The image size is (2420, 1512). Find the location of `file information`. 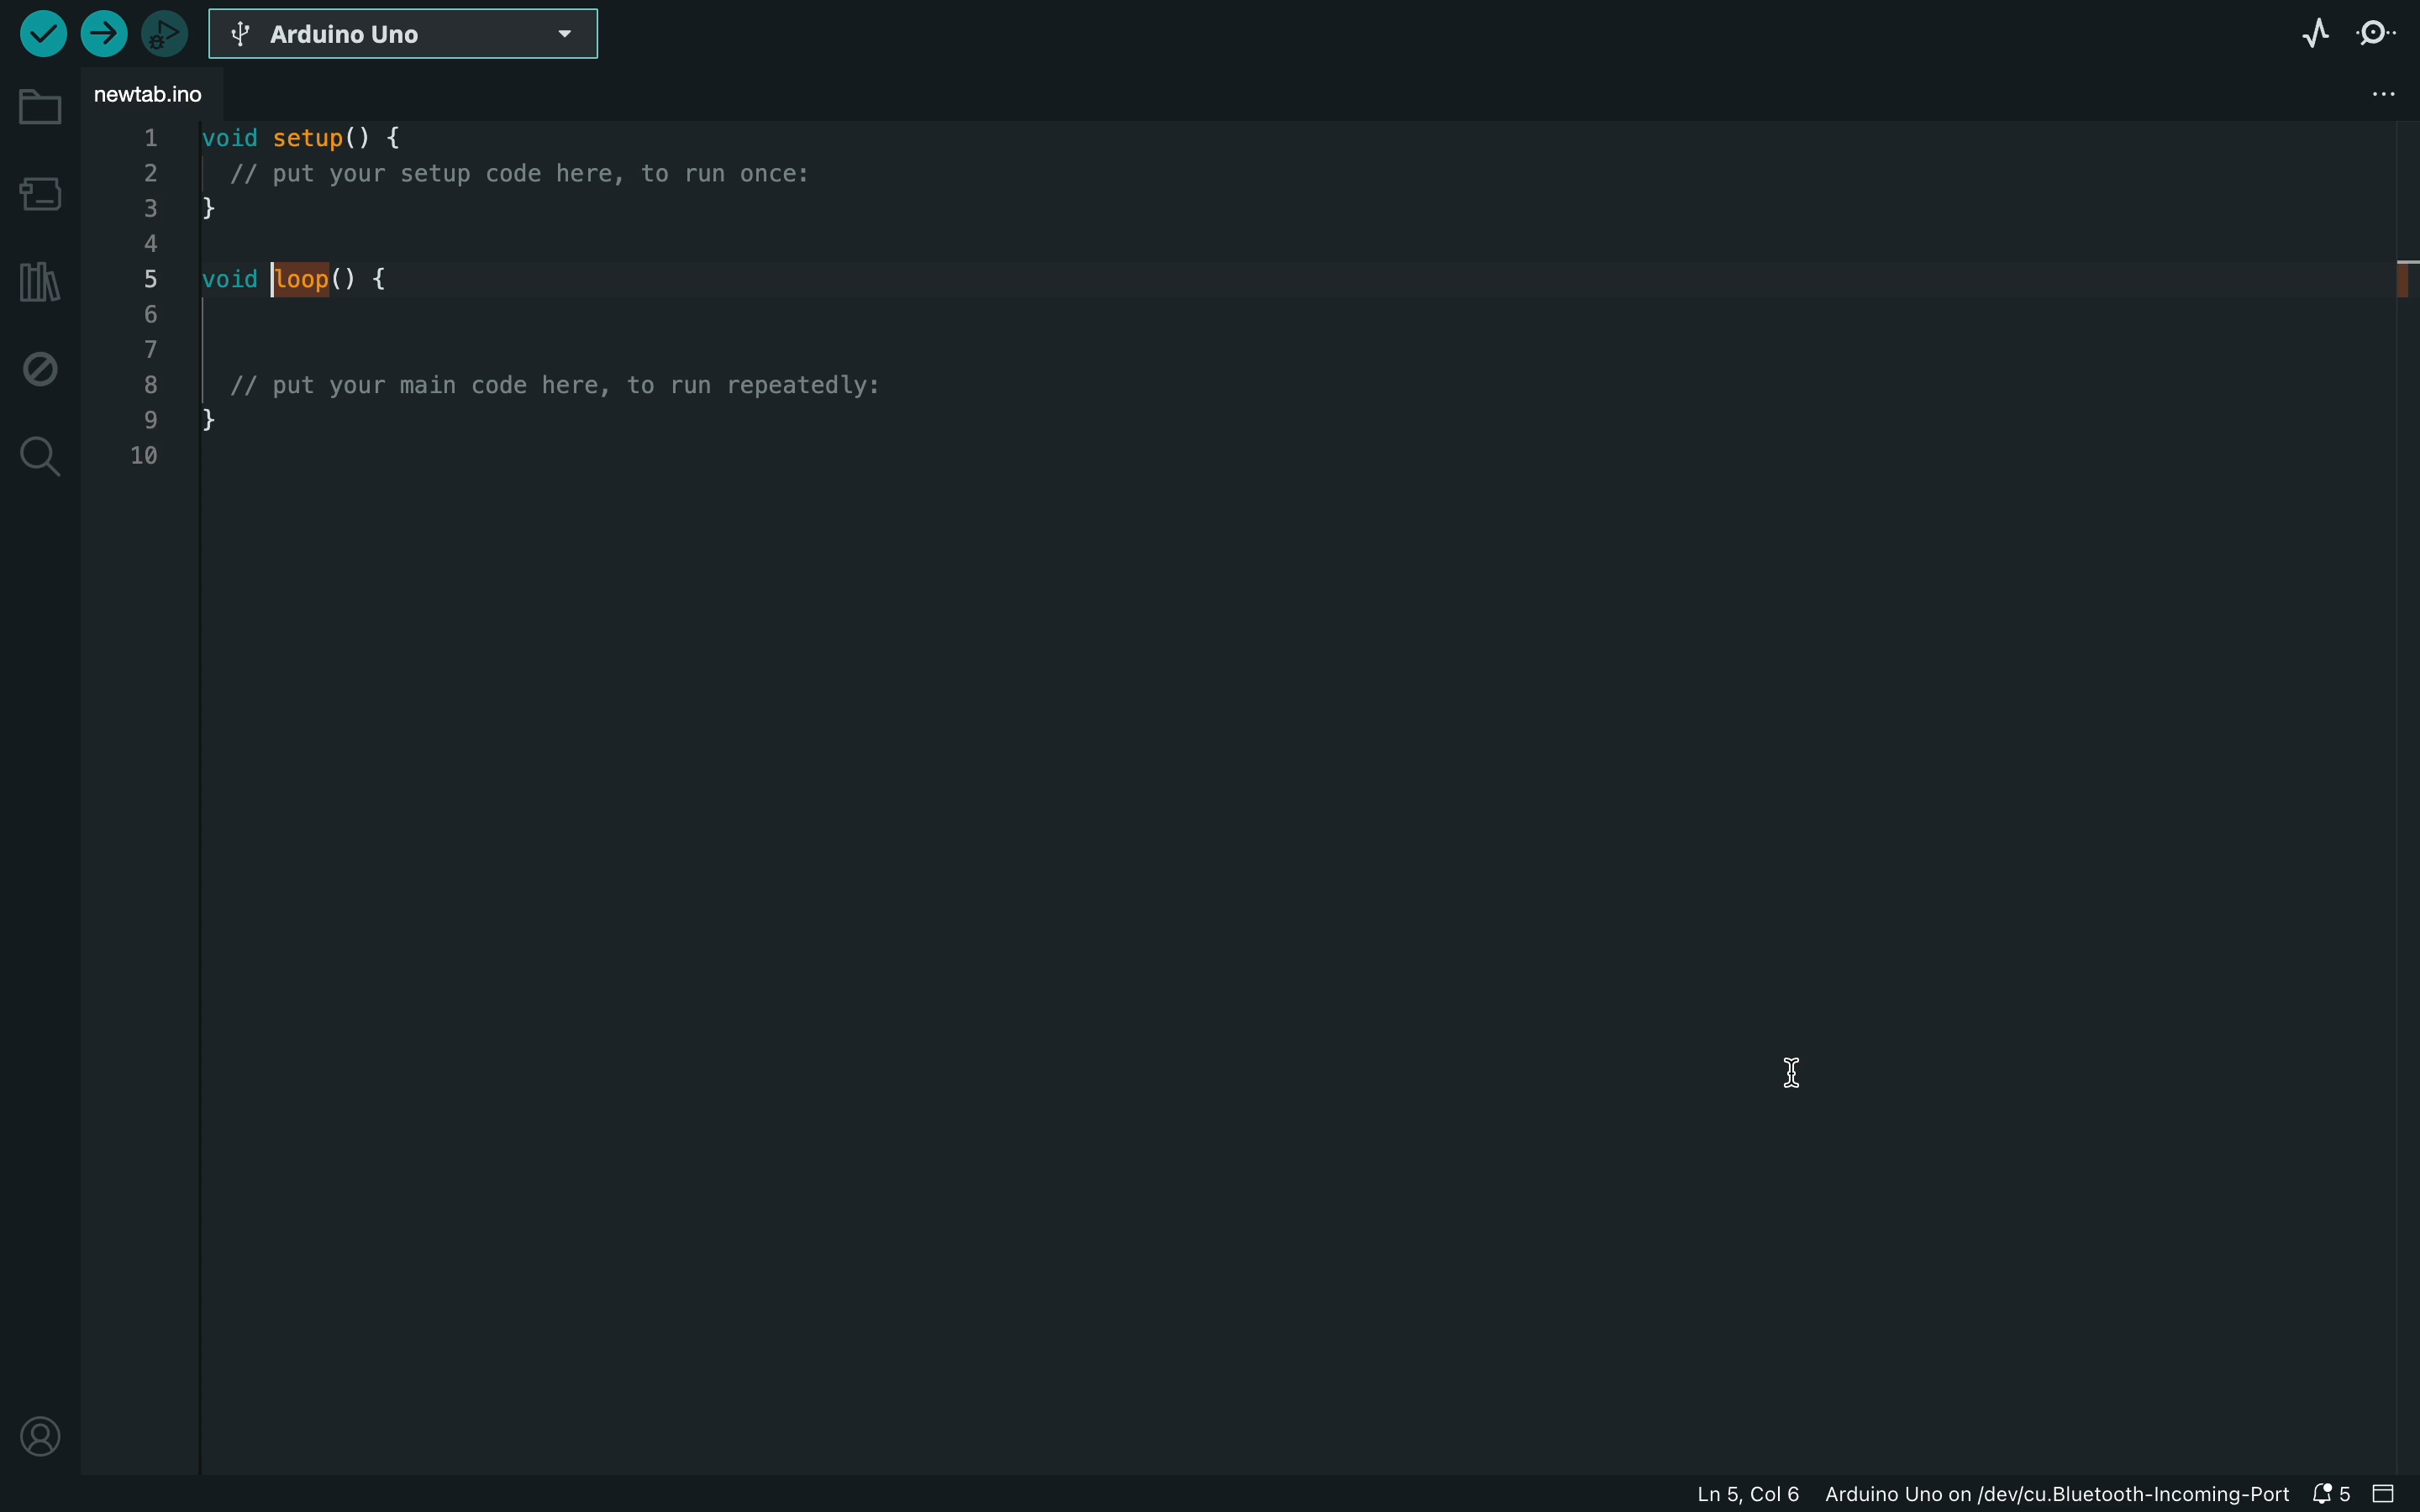

file information is located at coordinates (1990, 1495).